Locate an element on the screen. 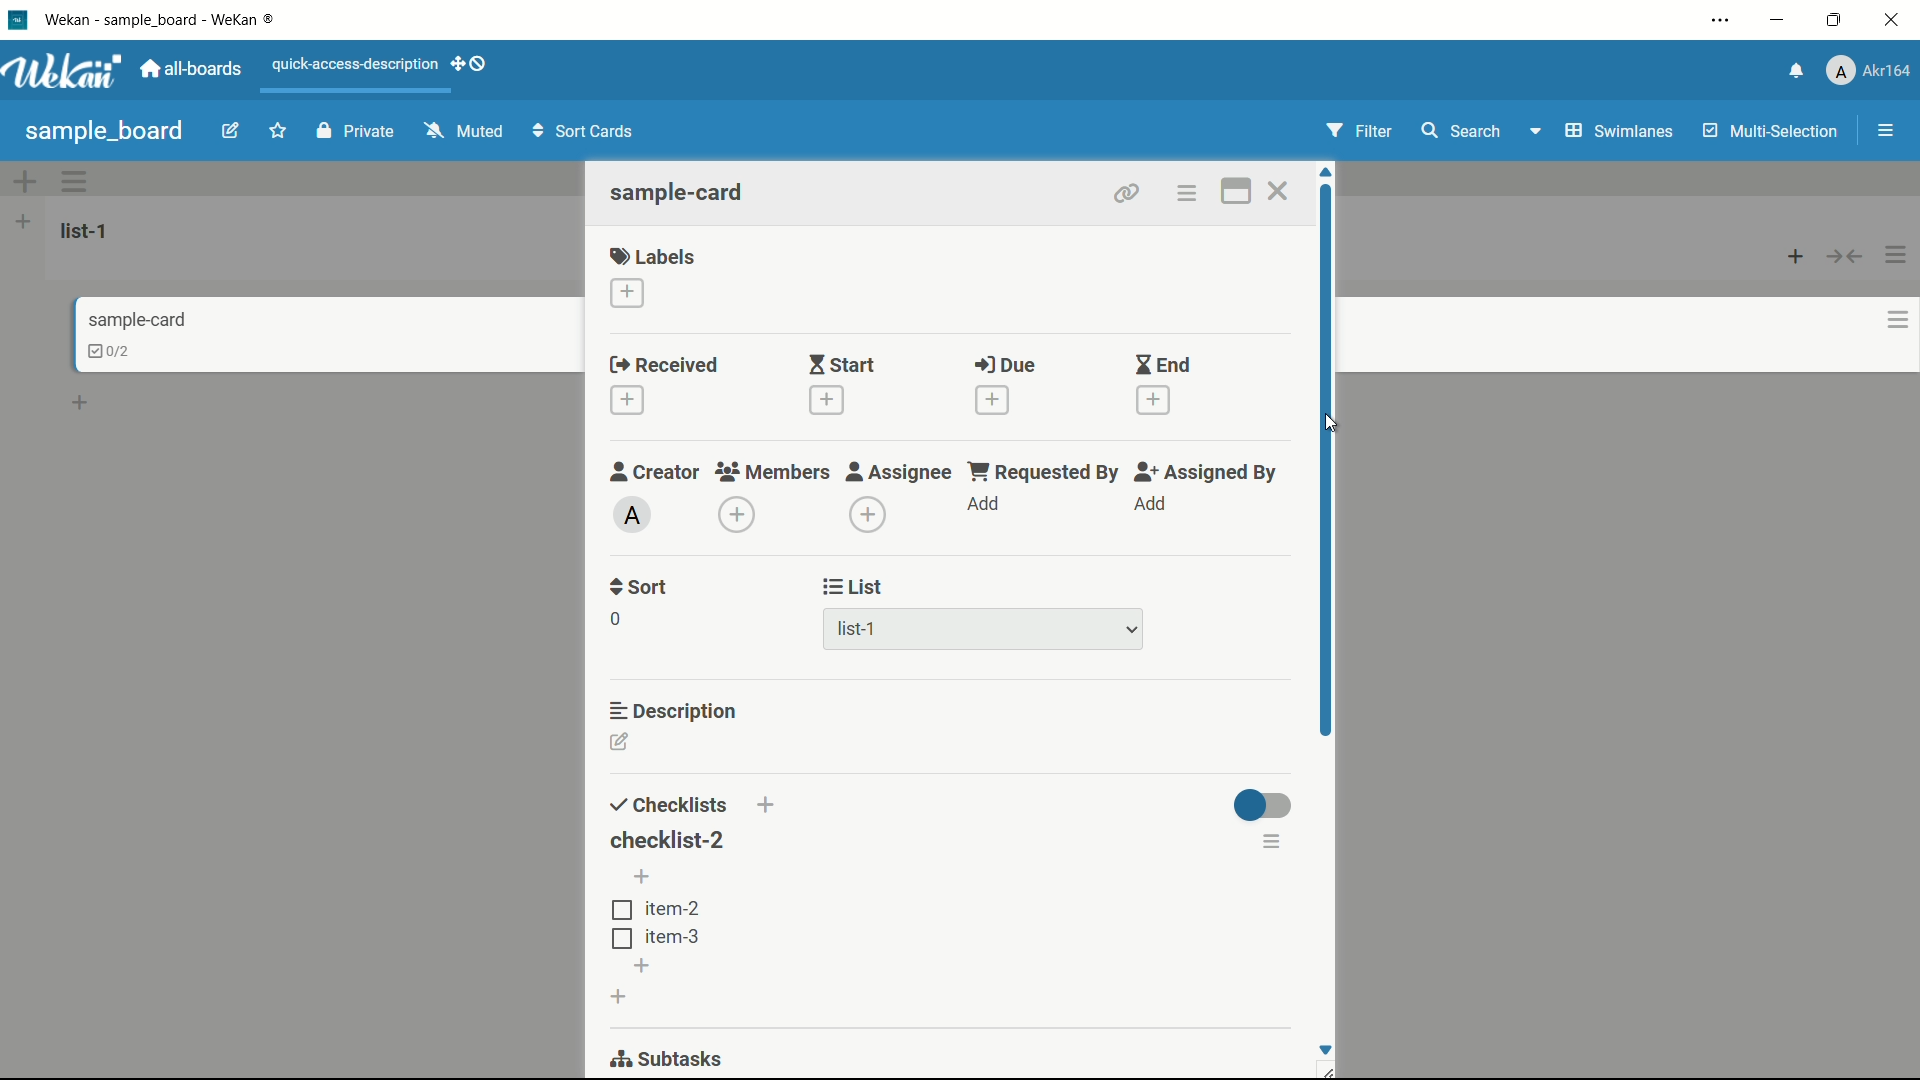 This screenshot has width=1920, height=1080. list name is located at coordinates (88, 231).